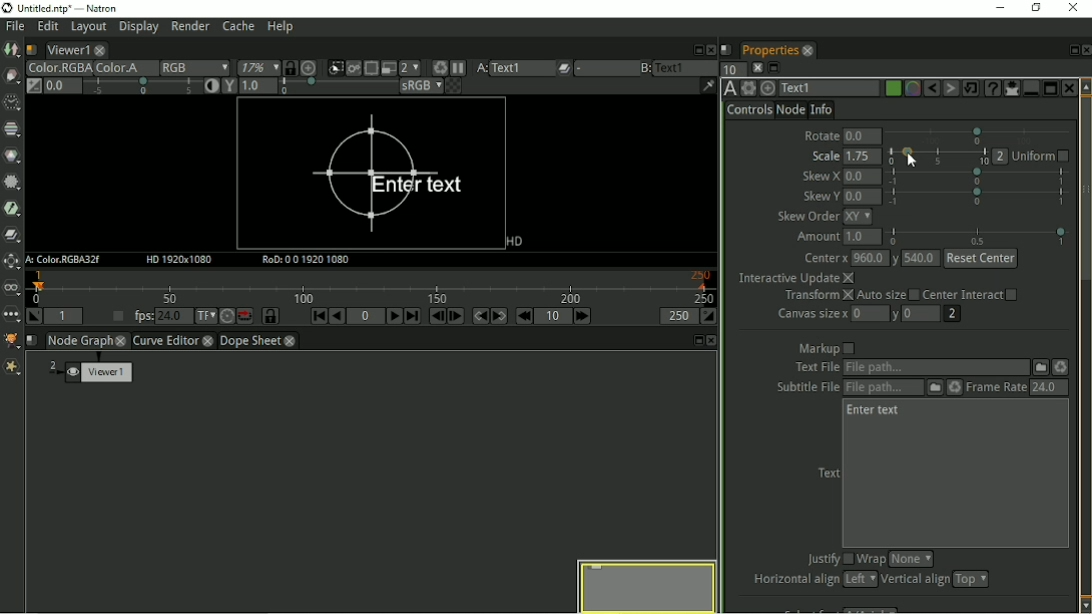  Describe the element at coordinates (664, 68) in the screenshot. I see `Viewer input B` at that location.